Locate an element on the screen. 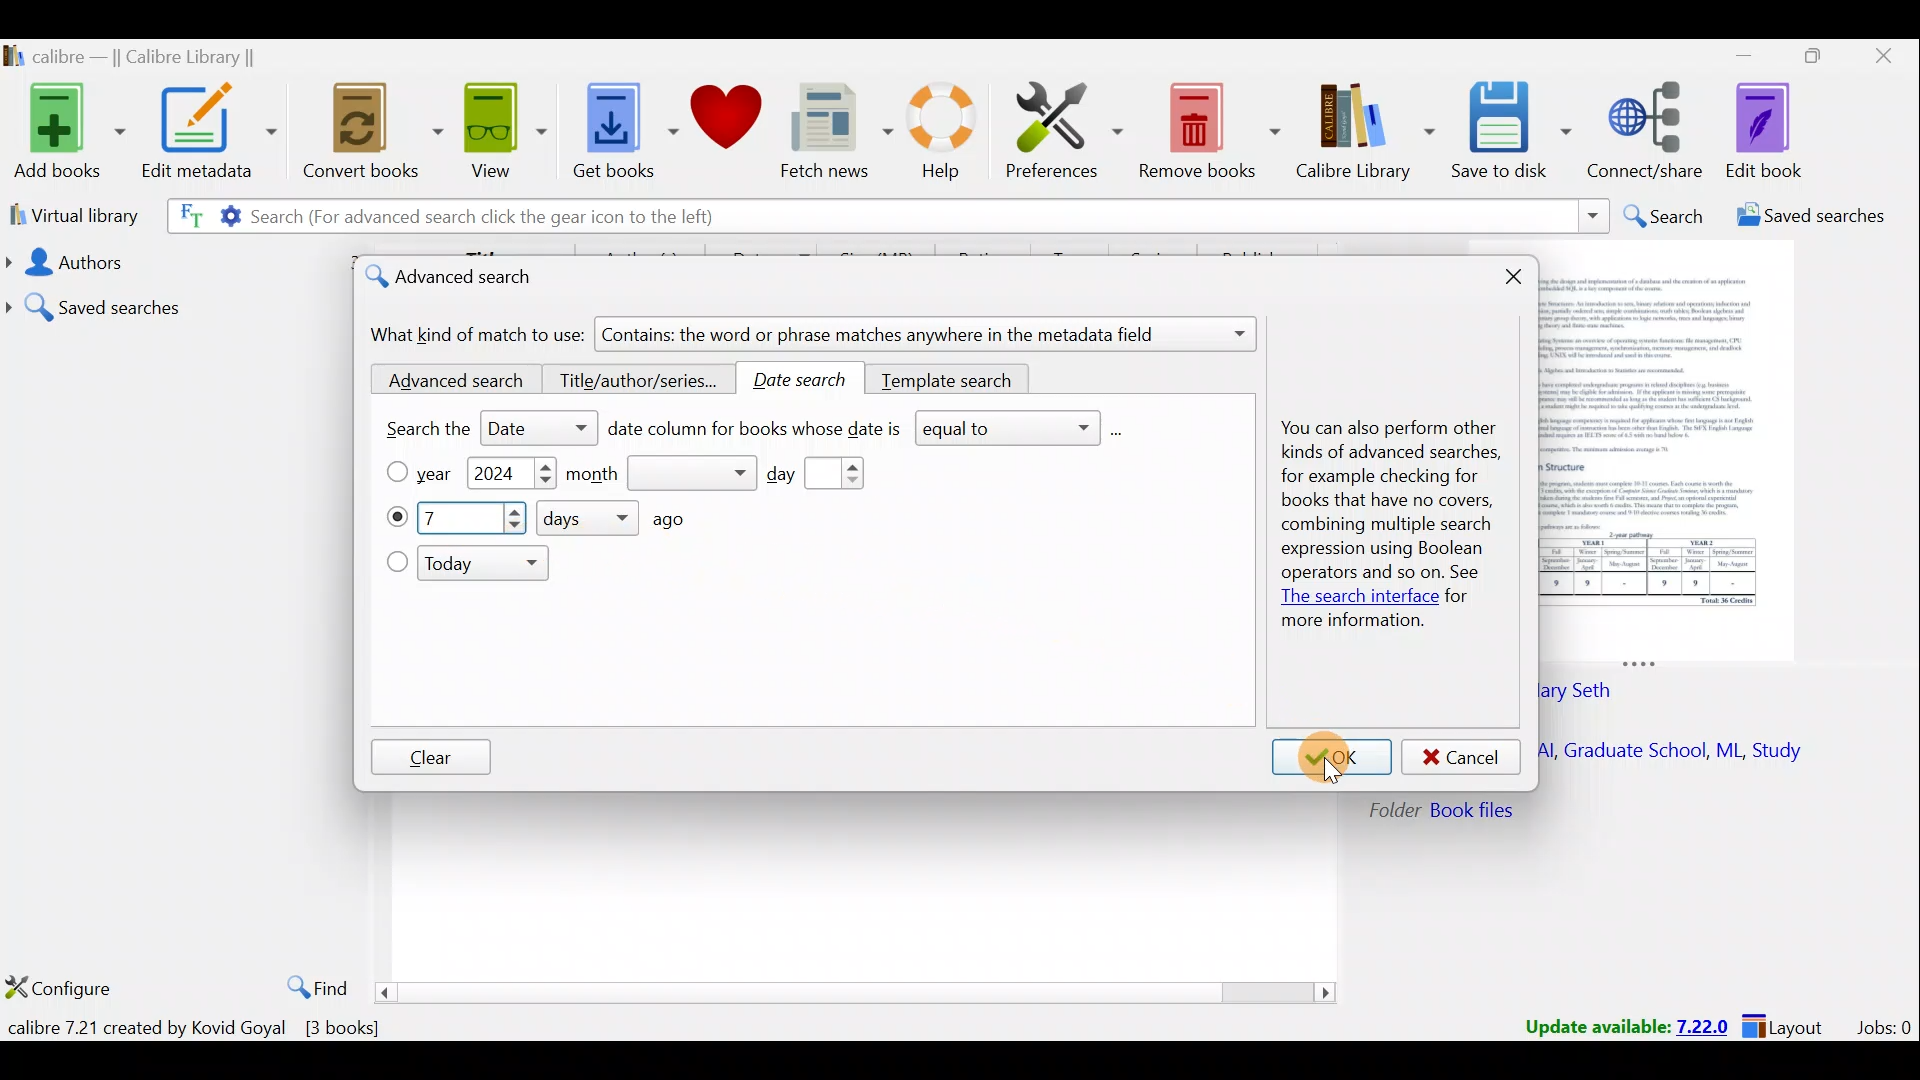  Search dropdown is located at coordinates (1592, 216).